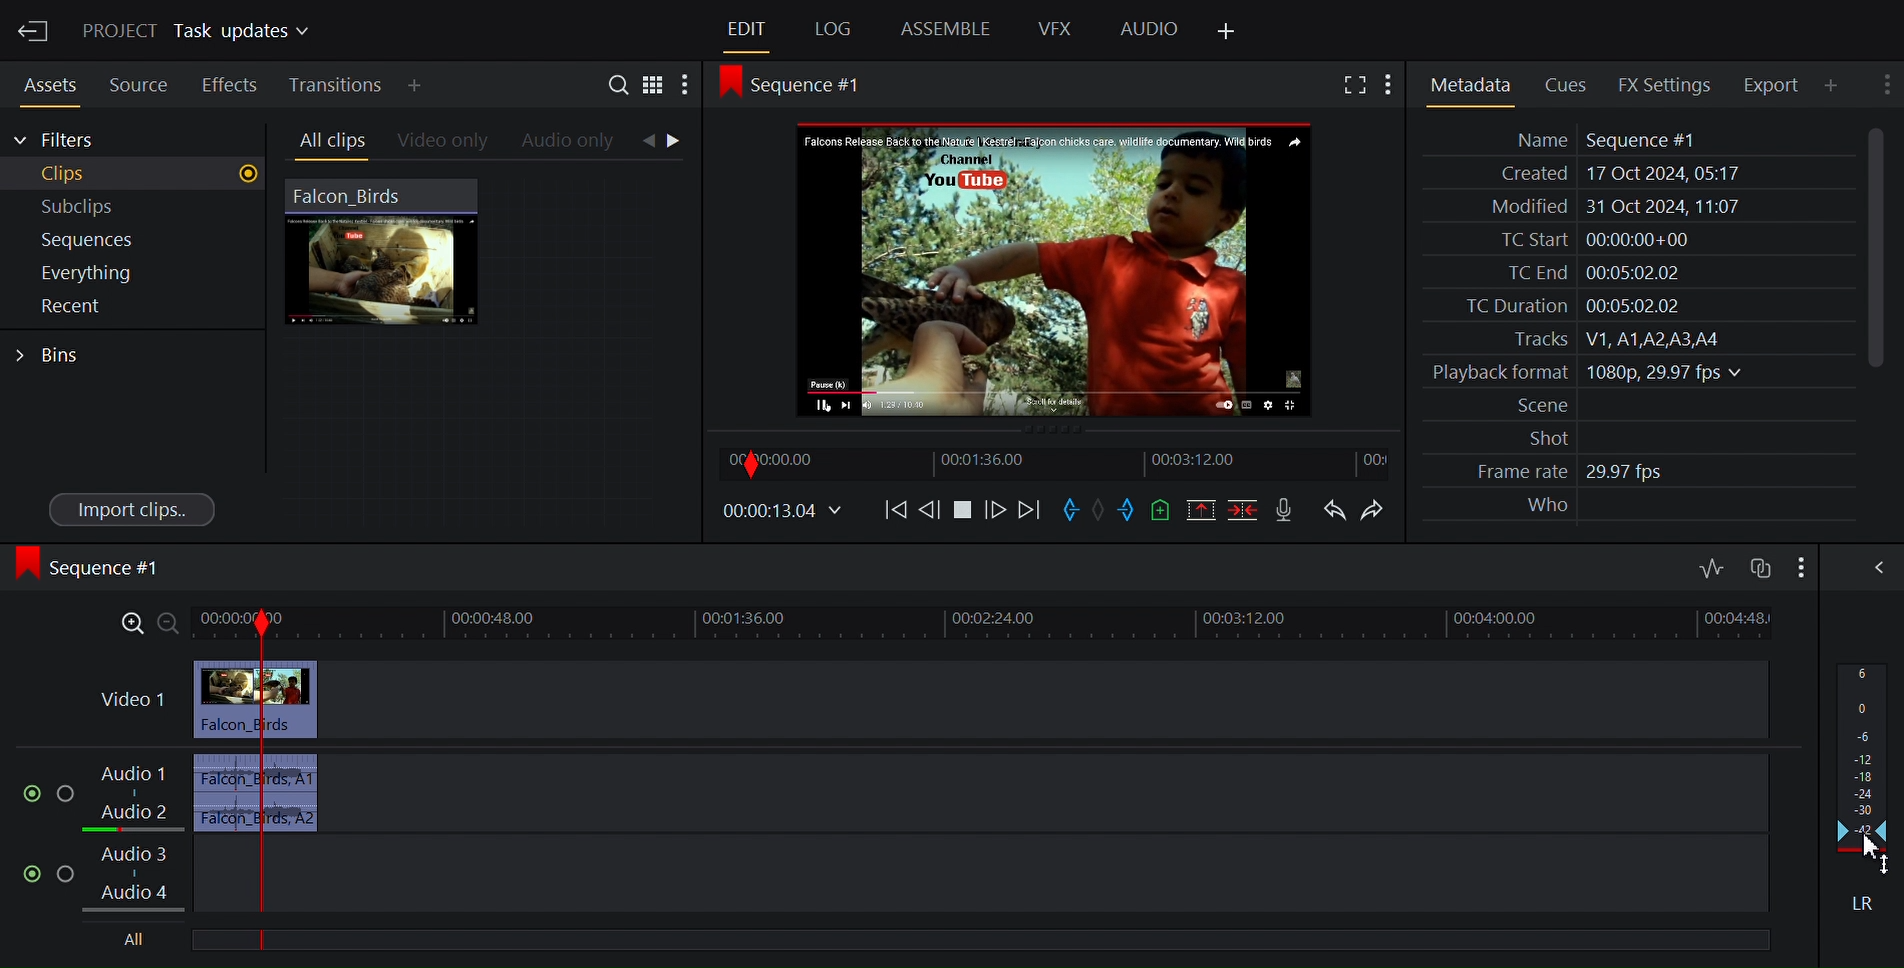 Image resolution: width=1904 pixels, height=968 pixels. Describe the element at coordinates (672, 143) in the screenshot. I see `Navigation` at that location.